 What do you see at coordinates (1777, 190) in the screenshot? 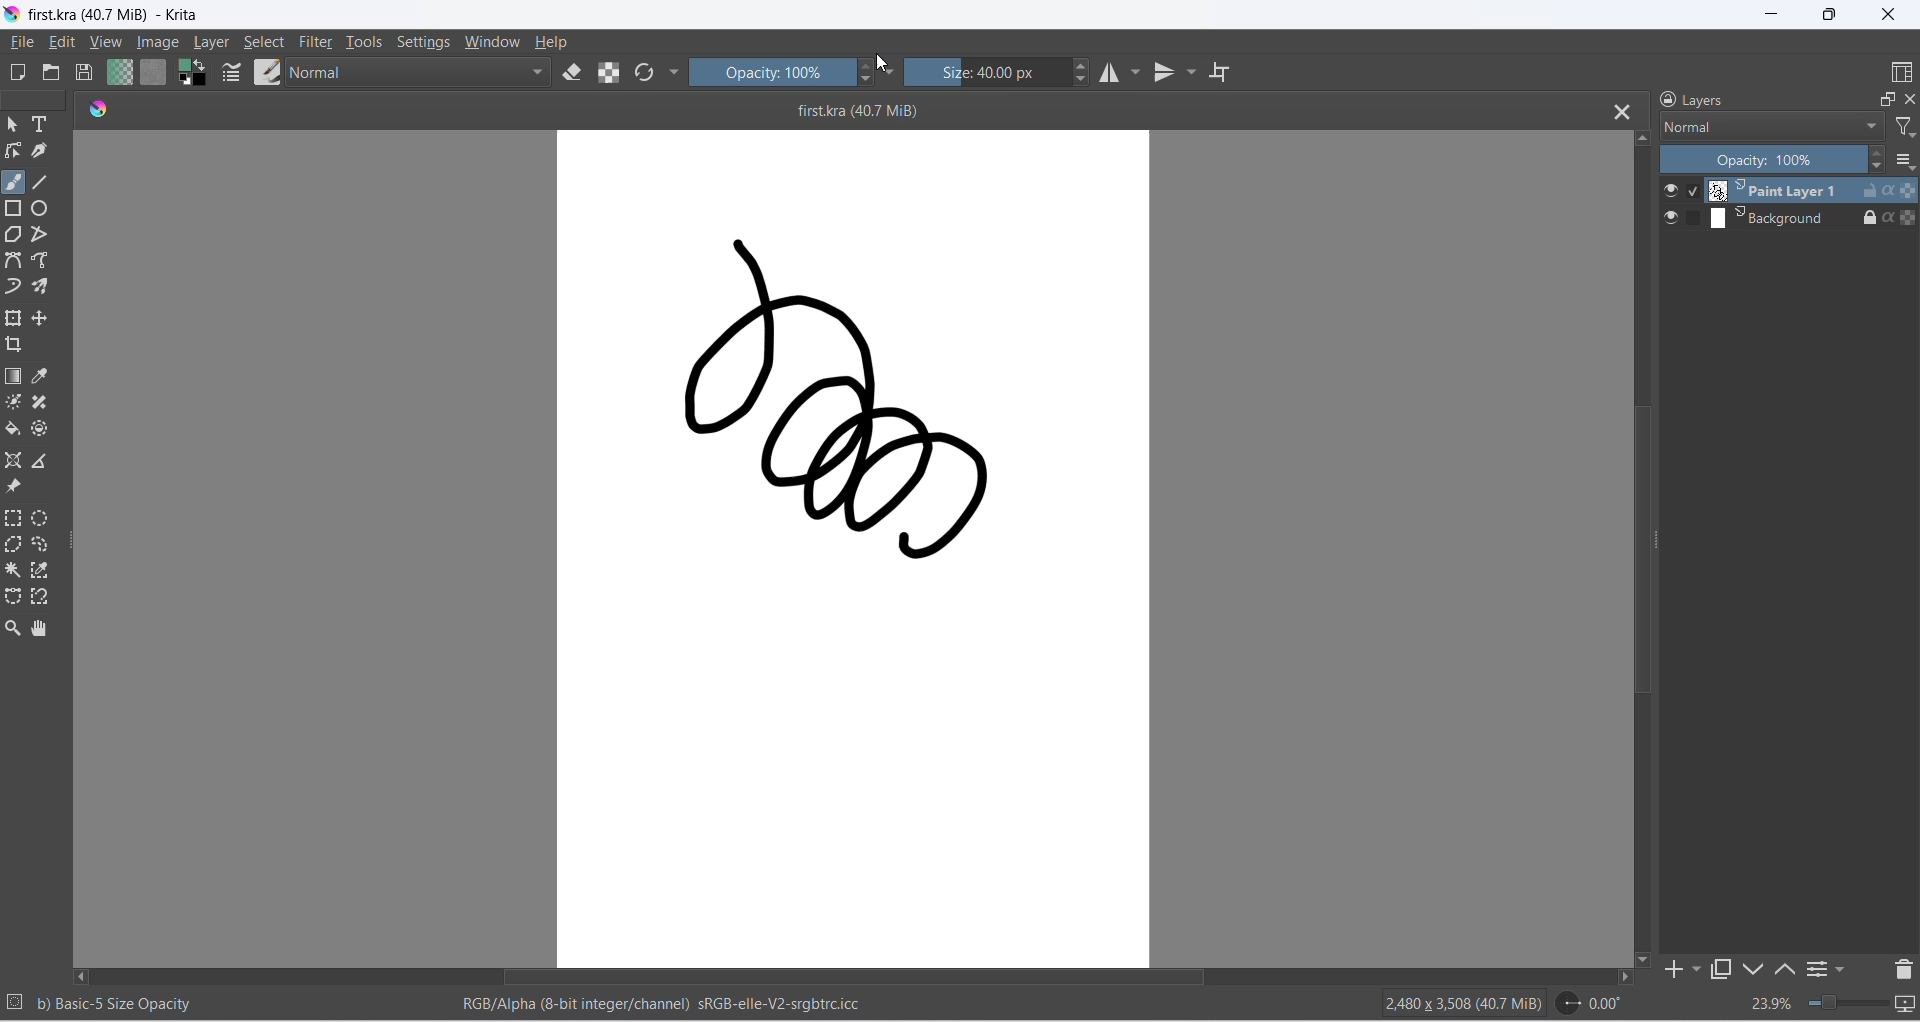
I see `layers name` at bounding box center [1777, 190].